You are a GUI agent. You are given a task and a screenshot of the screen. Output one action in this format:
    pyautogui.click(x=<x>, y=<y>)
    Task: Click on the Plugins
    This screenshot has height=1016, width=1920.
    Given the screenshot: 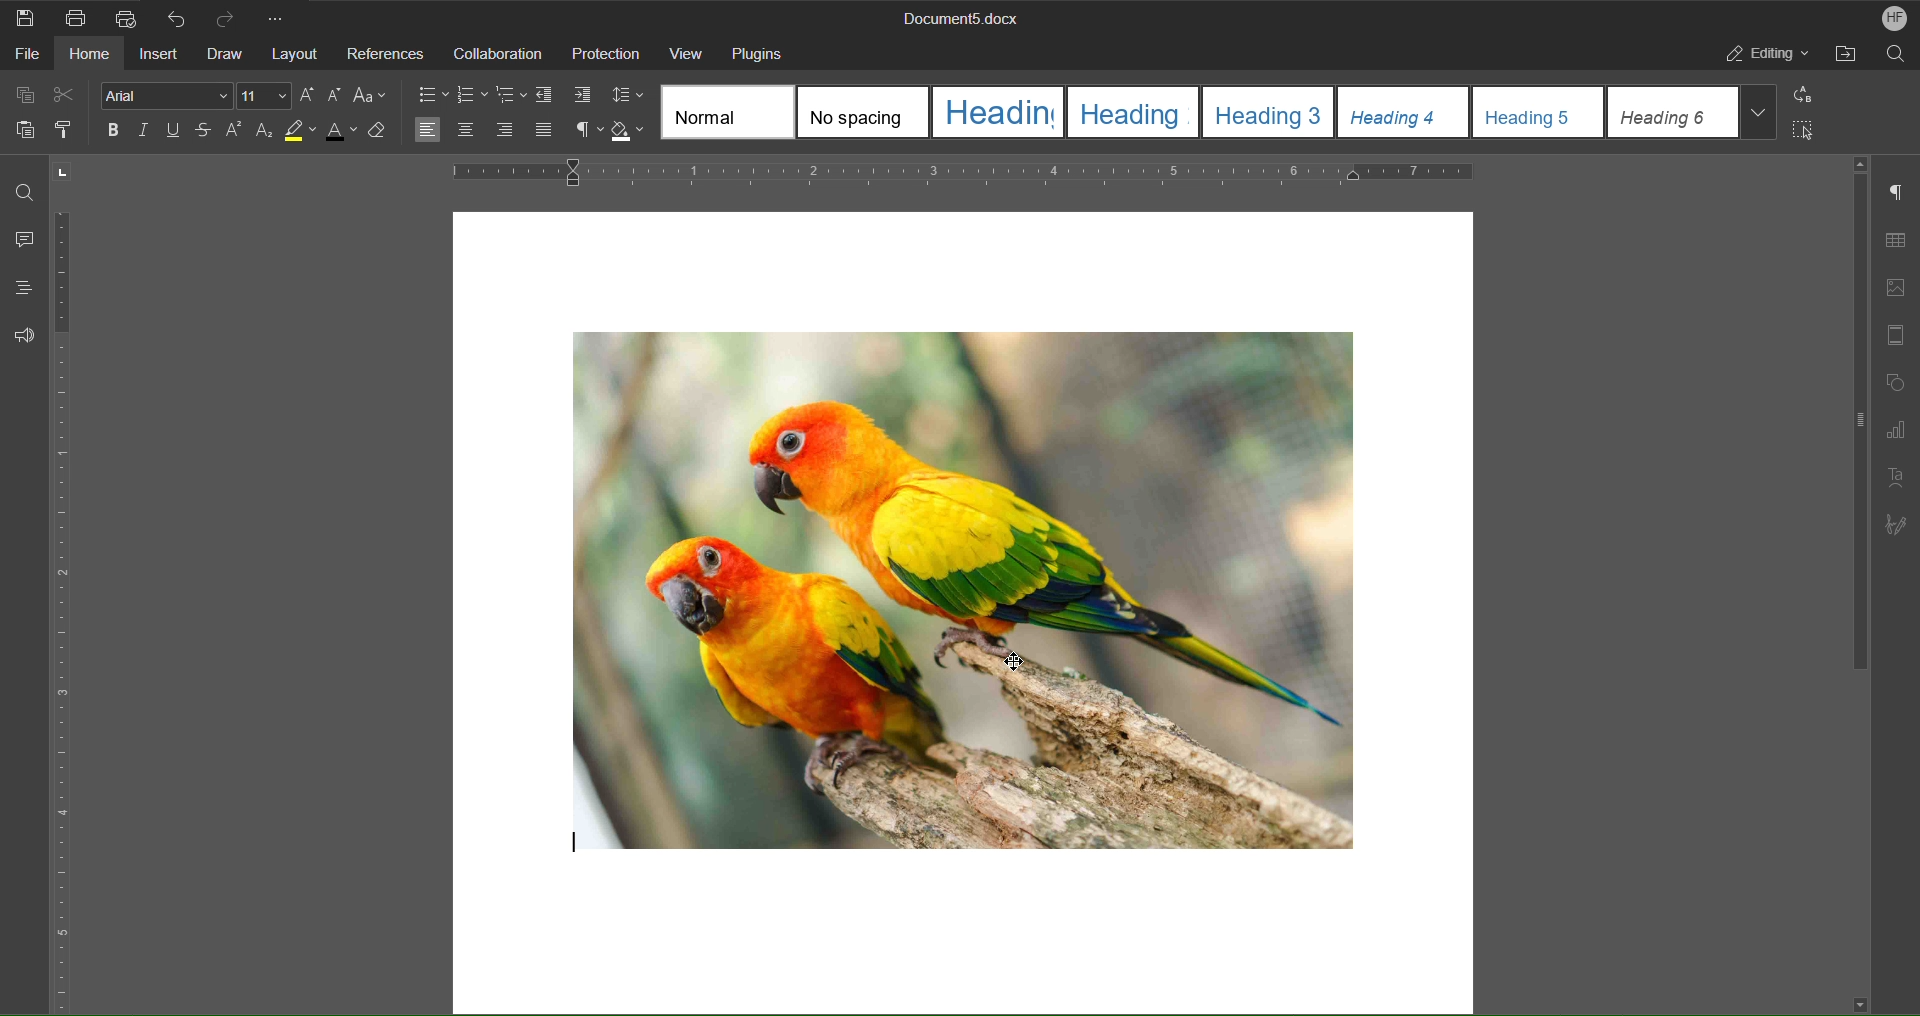 What is the action you would take?
    pyautogui.click(x=764, y=52)
    